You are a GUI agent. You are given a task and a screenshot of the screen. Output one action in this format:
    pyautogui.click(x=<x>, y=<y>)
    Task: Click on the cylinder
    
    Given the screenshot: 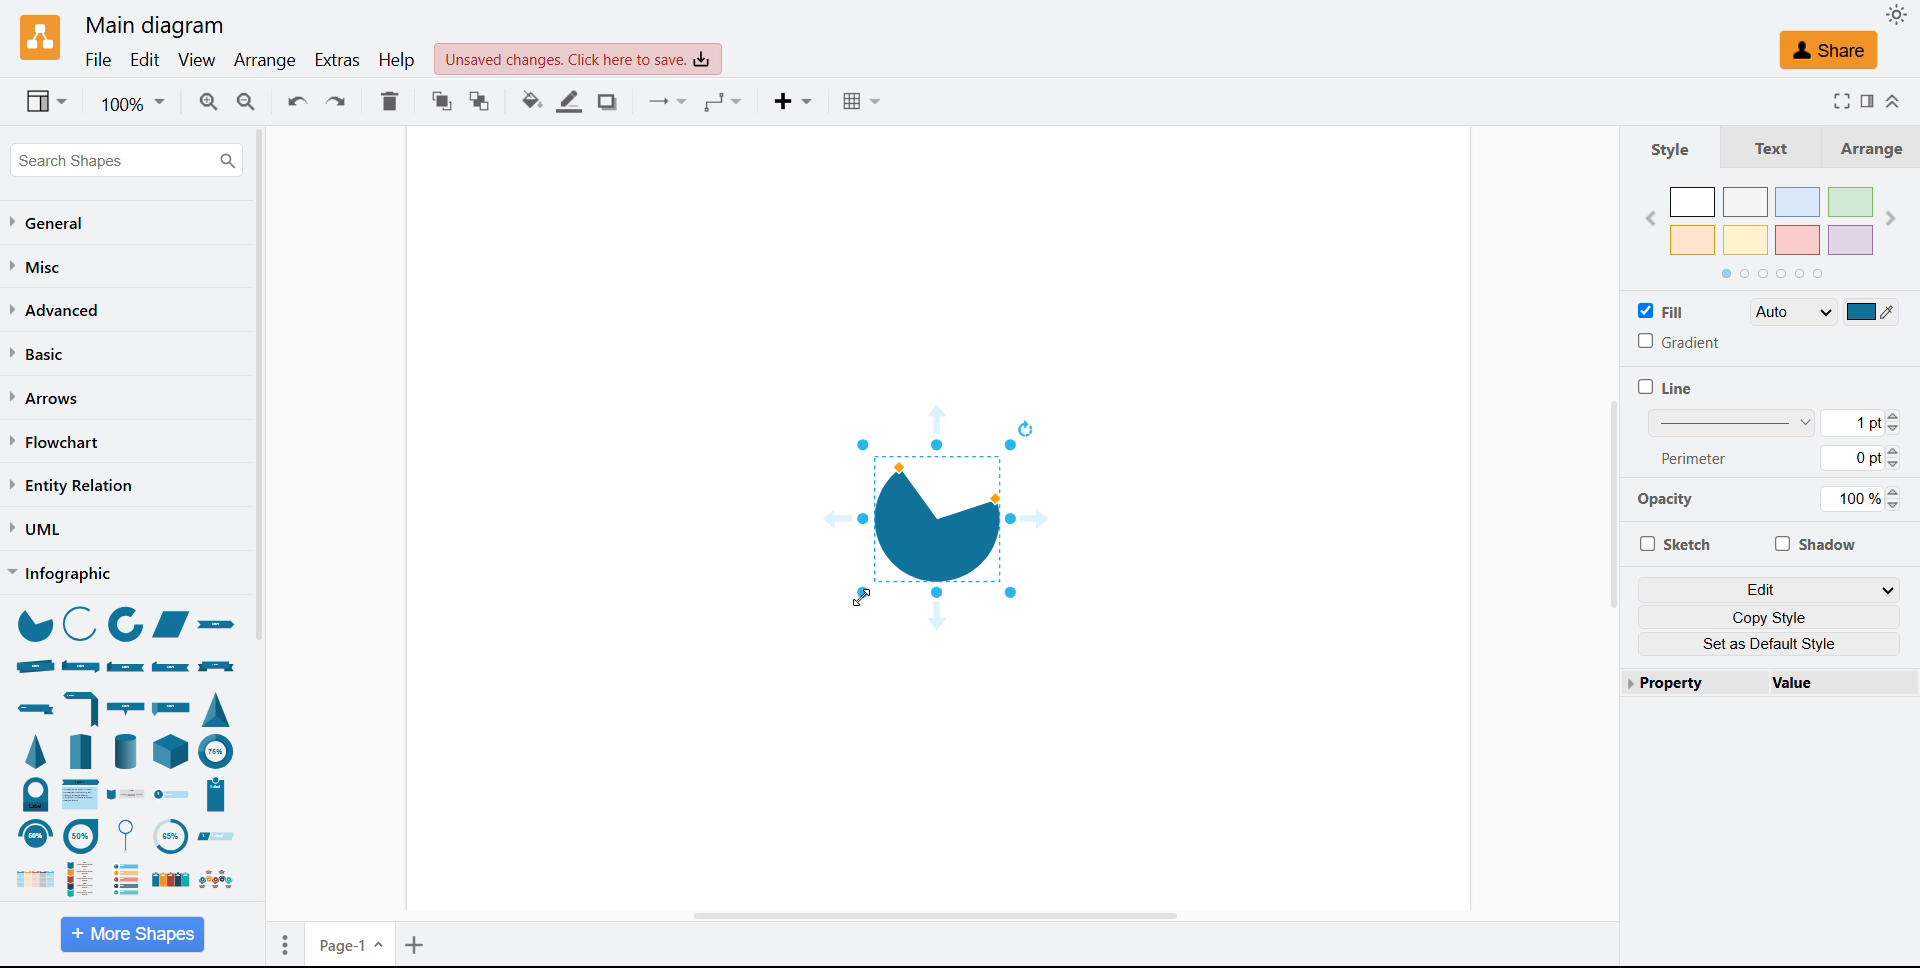 What is the action you would take?
    pyautogui.click(x=126, y=750)
    